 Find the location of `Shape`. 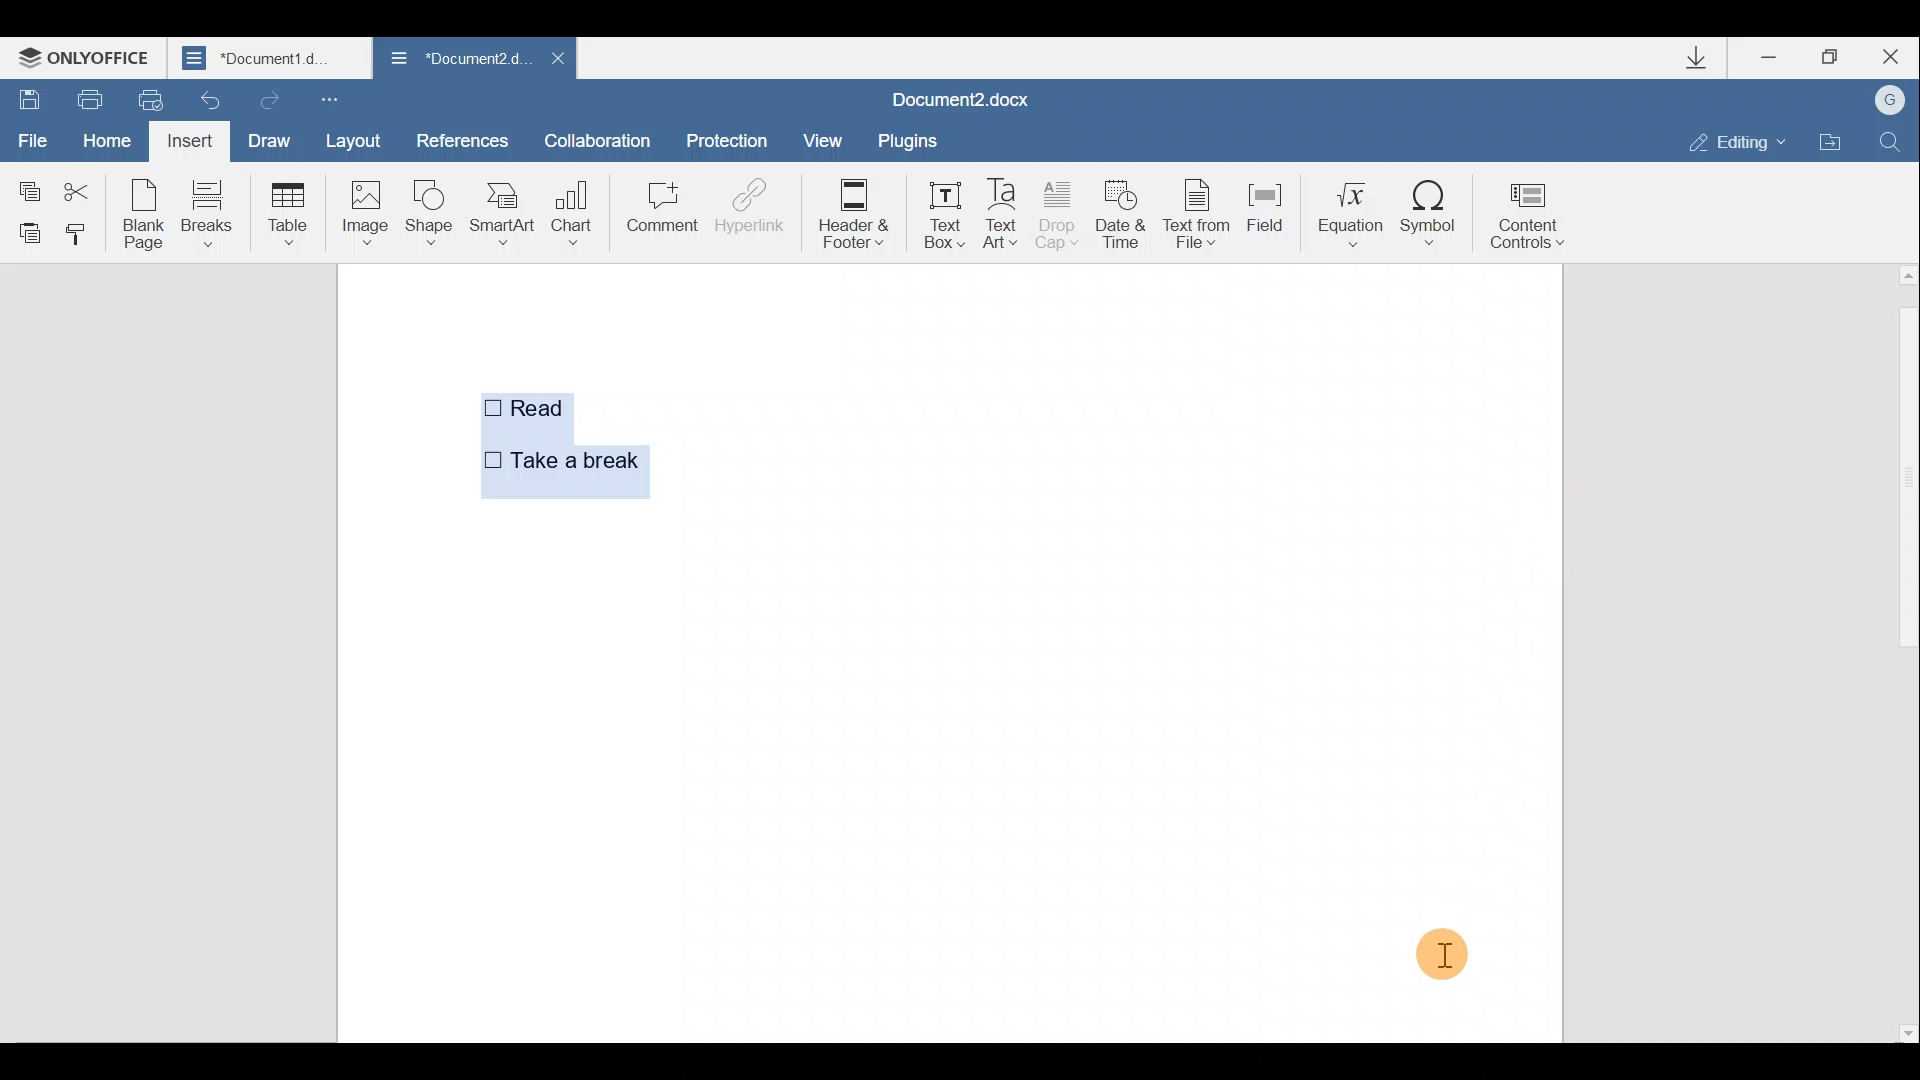

Shape is located at coordinates (426, 214).